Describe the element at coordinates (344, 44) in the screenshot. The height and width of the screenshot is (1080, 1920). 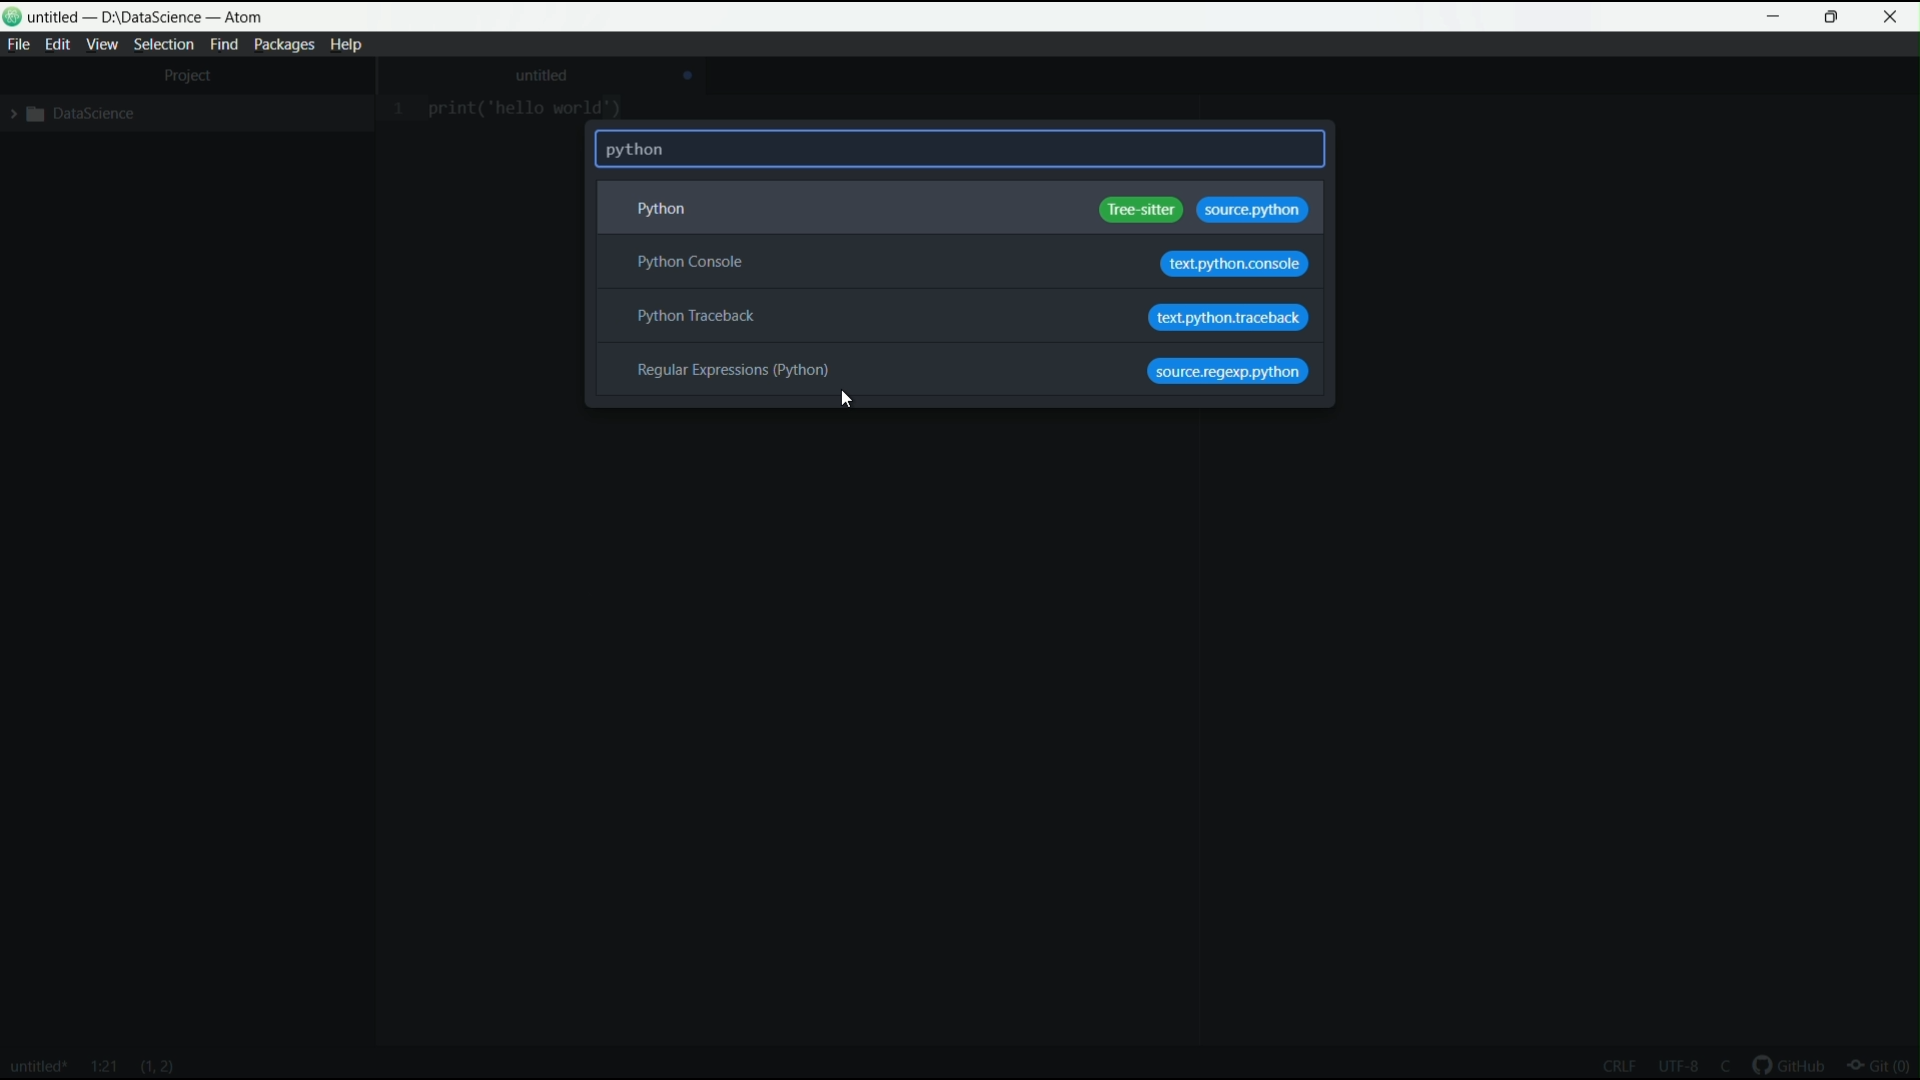
I see `help menu` at that location.